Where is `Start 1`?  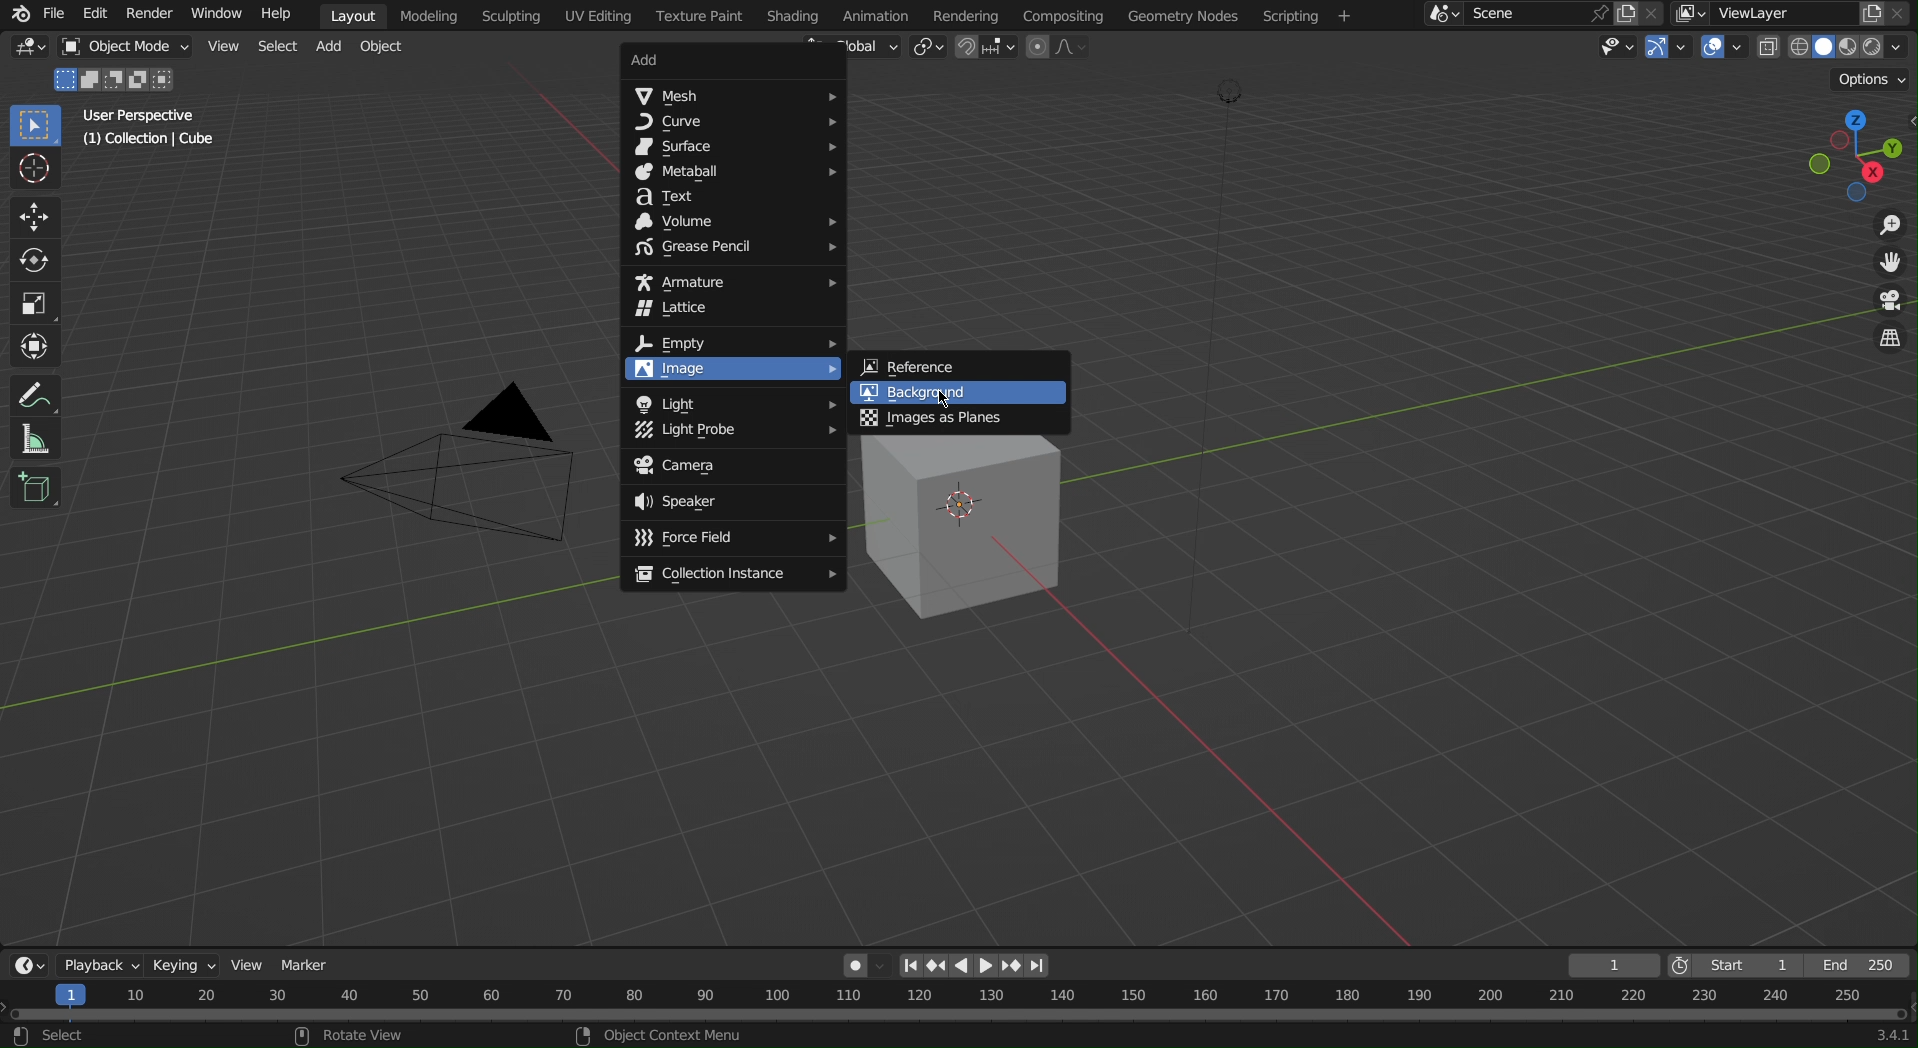
Start 1 is located at coordinates (1735, 963).